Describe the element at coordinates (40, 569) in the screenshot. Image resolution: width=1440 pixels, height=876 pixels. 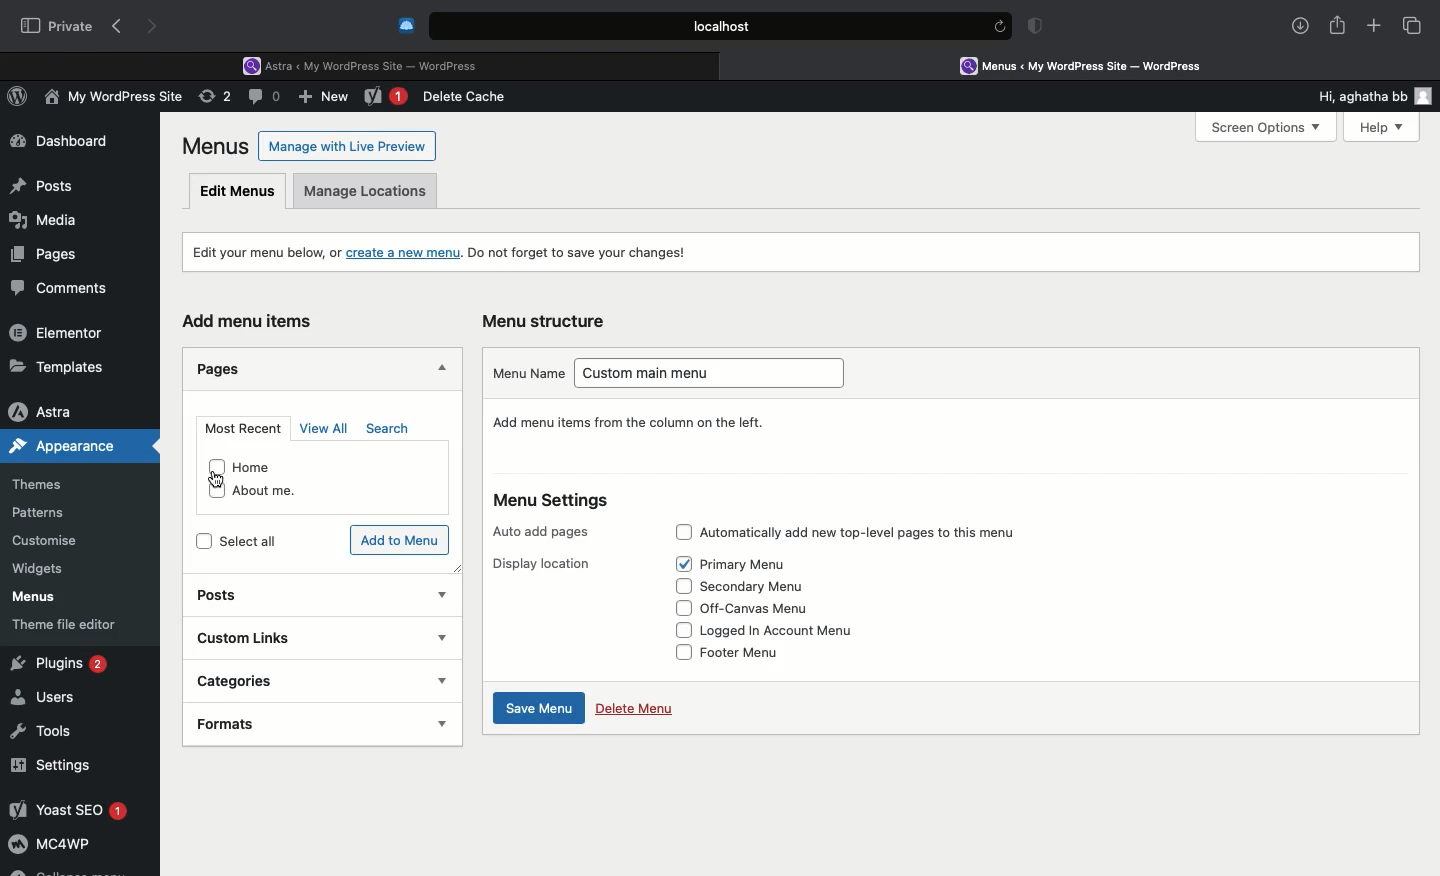
I see `Widgets` at that location.